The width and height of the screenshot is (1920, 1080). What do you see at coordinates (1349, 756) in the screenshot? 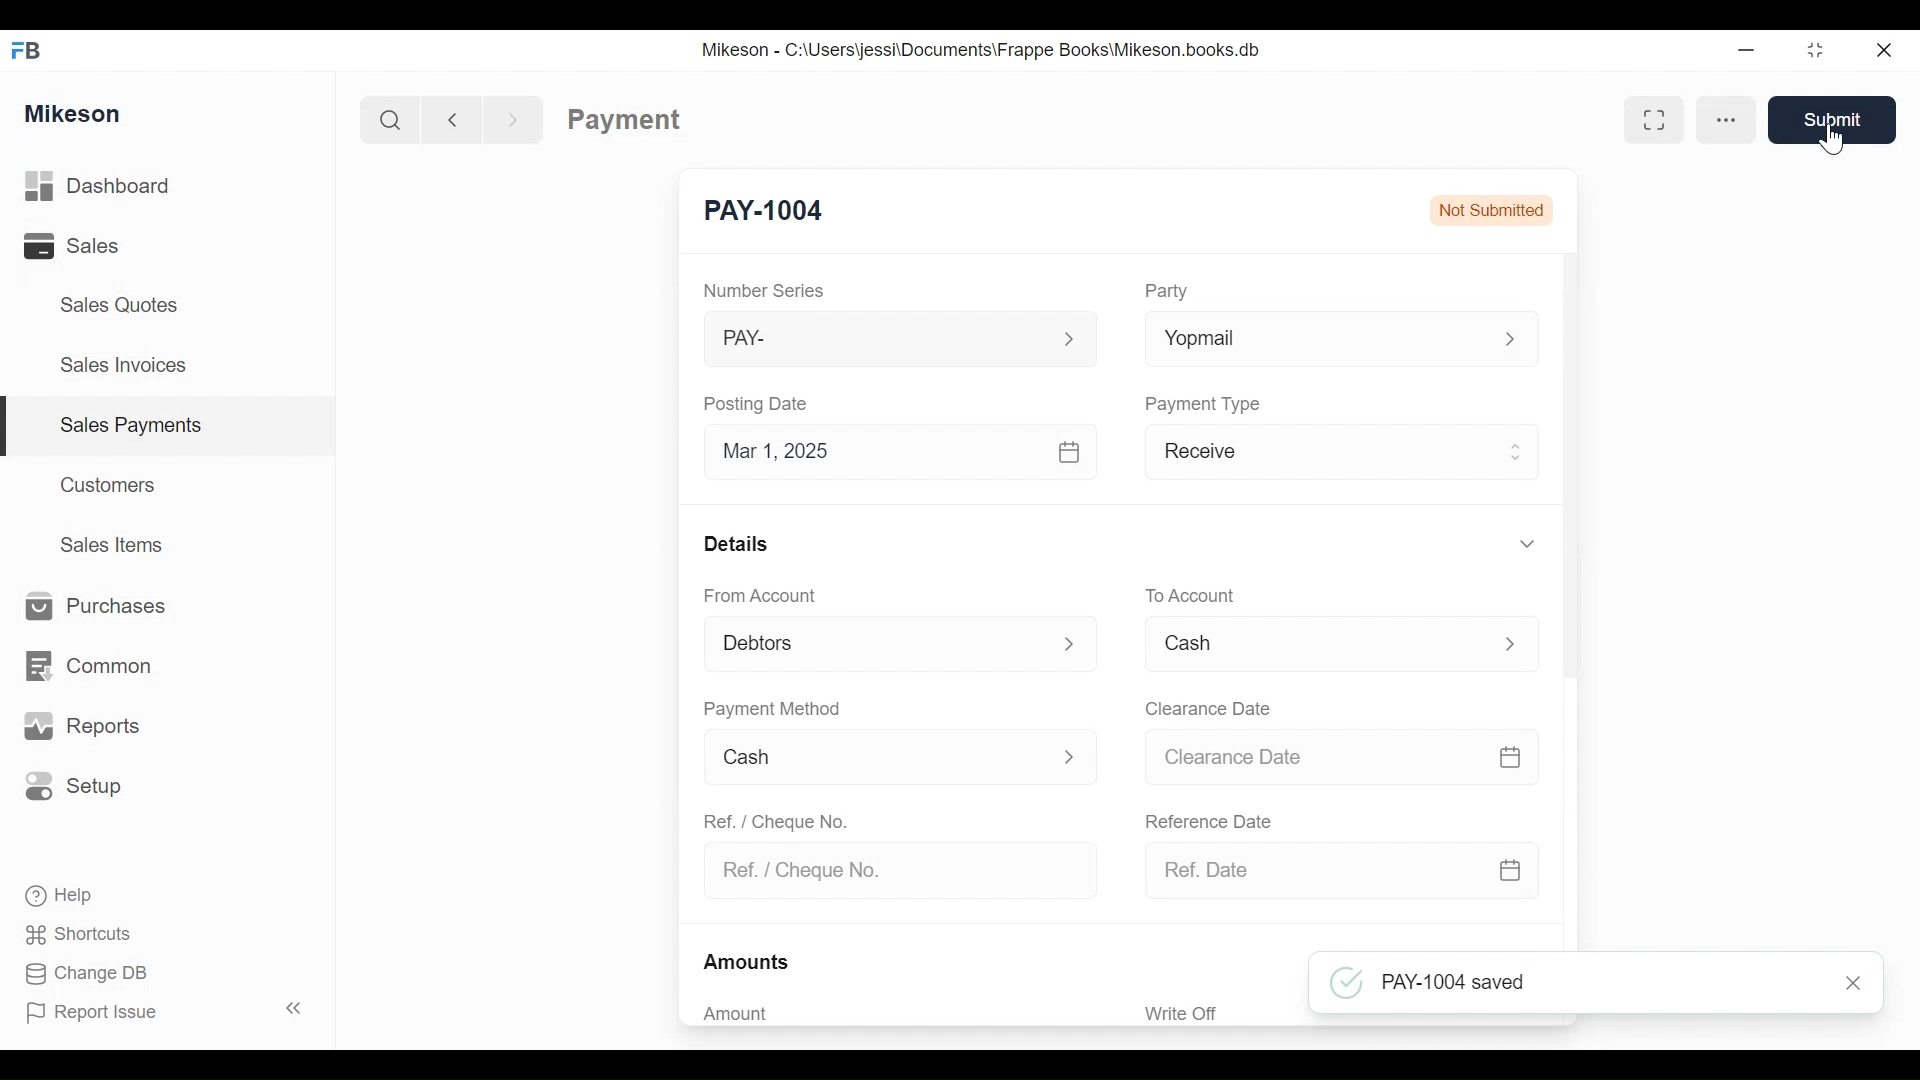
I see `Clearance date` at bounding box center [1349, 756].